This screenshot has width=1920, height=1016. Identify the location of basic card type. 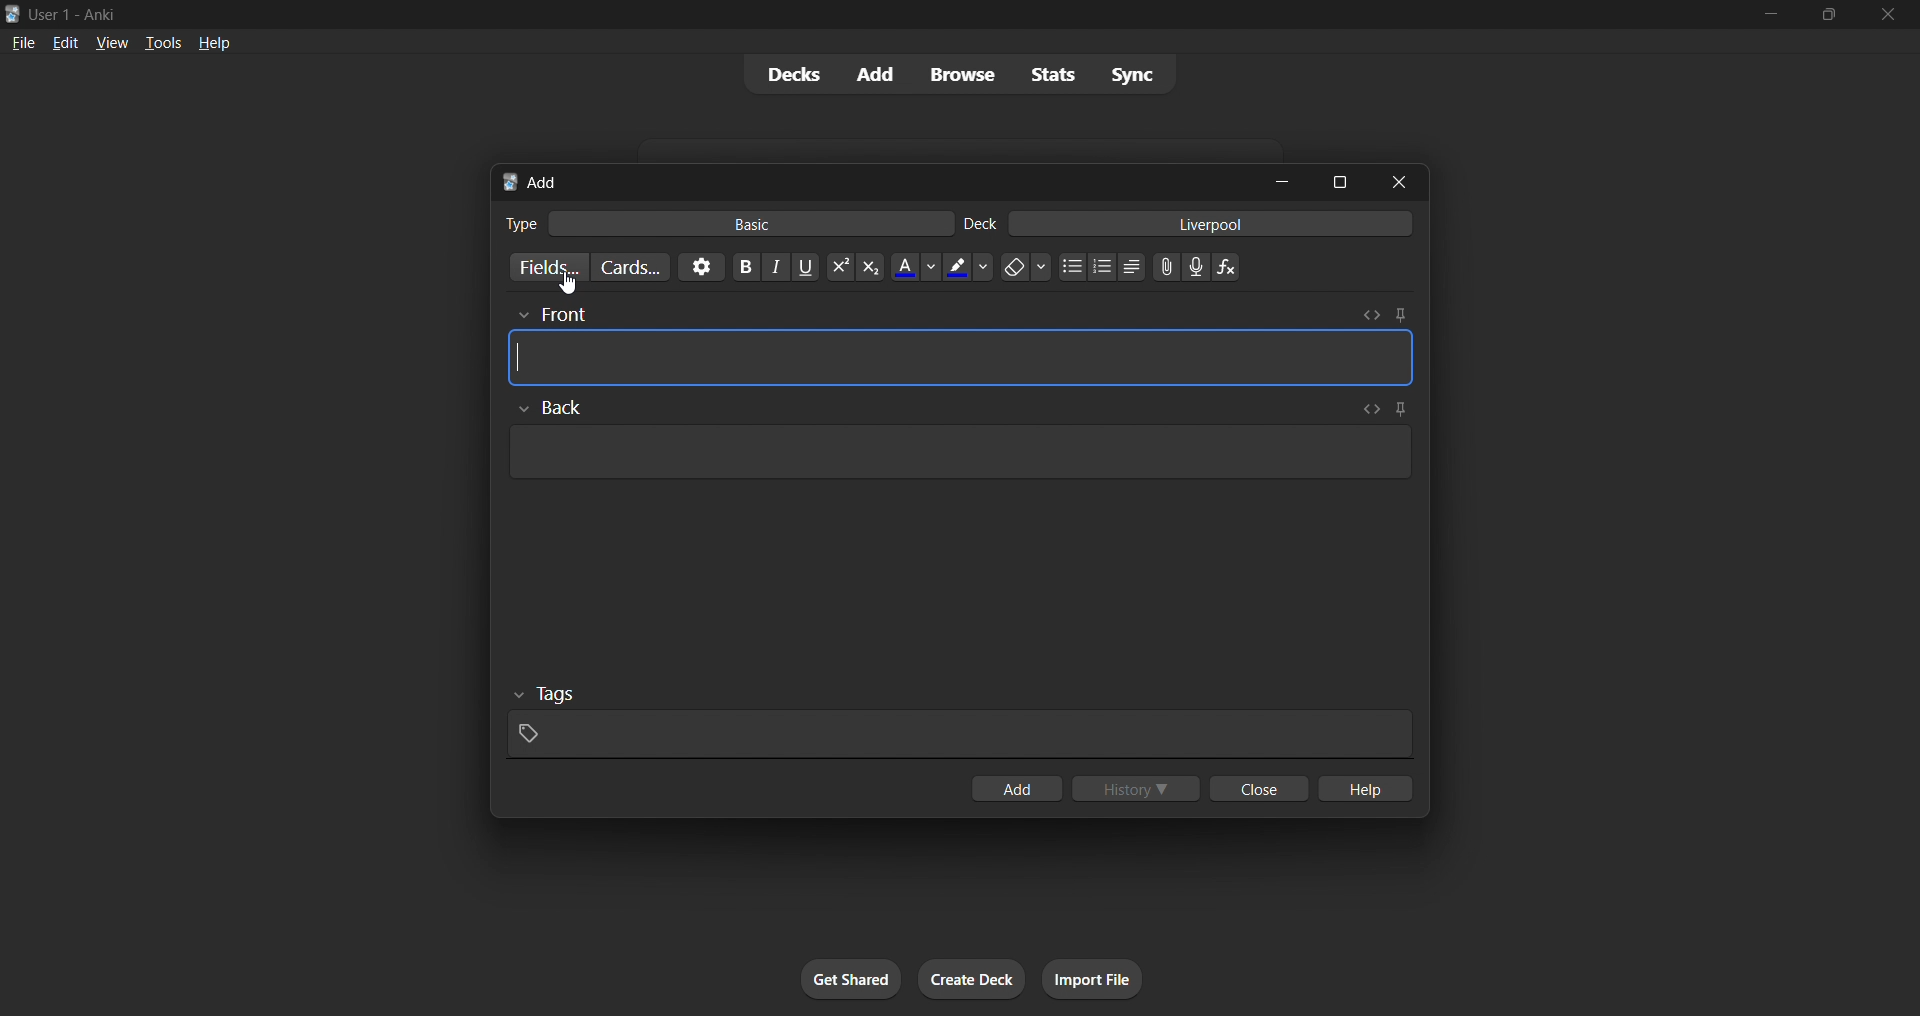
(746, 224).